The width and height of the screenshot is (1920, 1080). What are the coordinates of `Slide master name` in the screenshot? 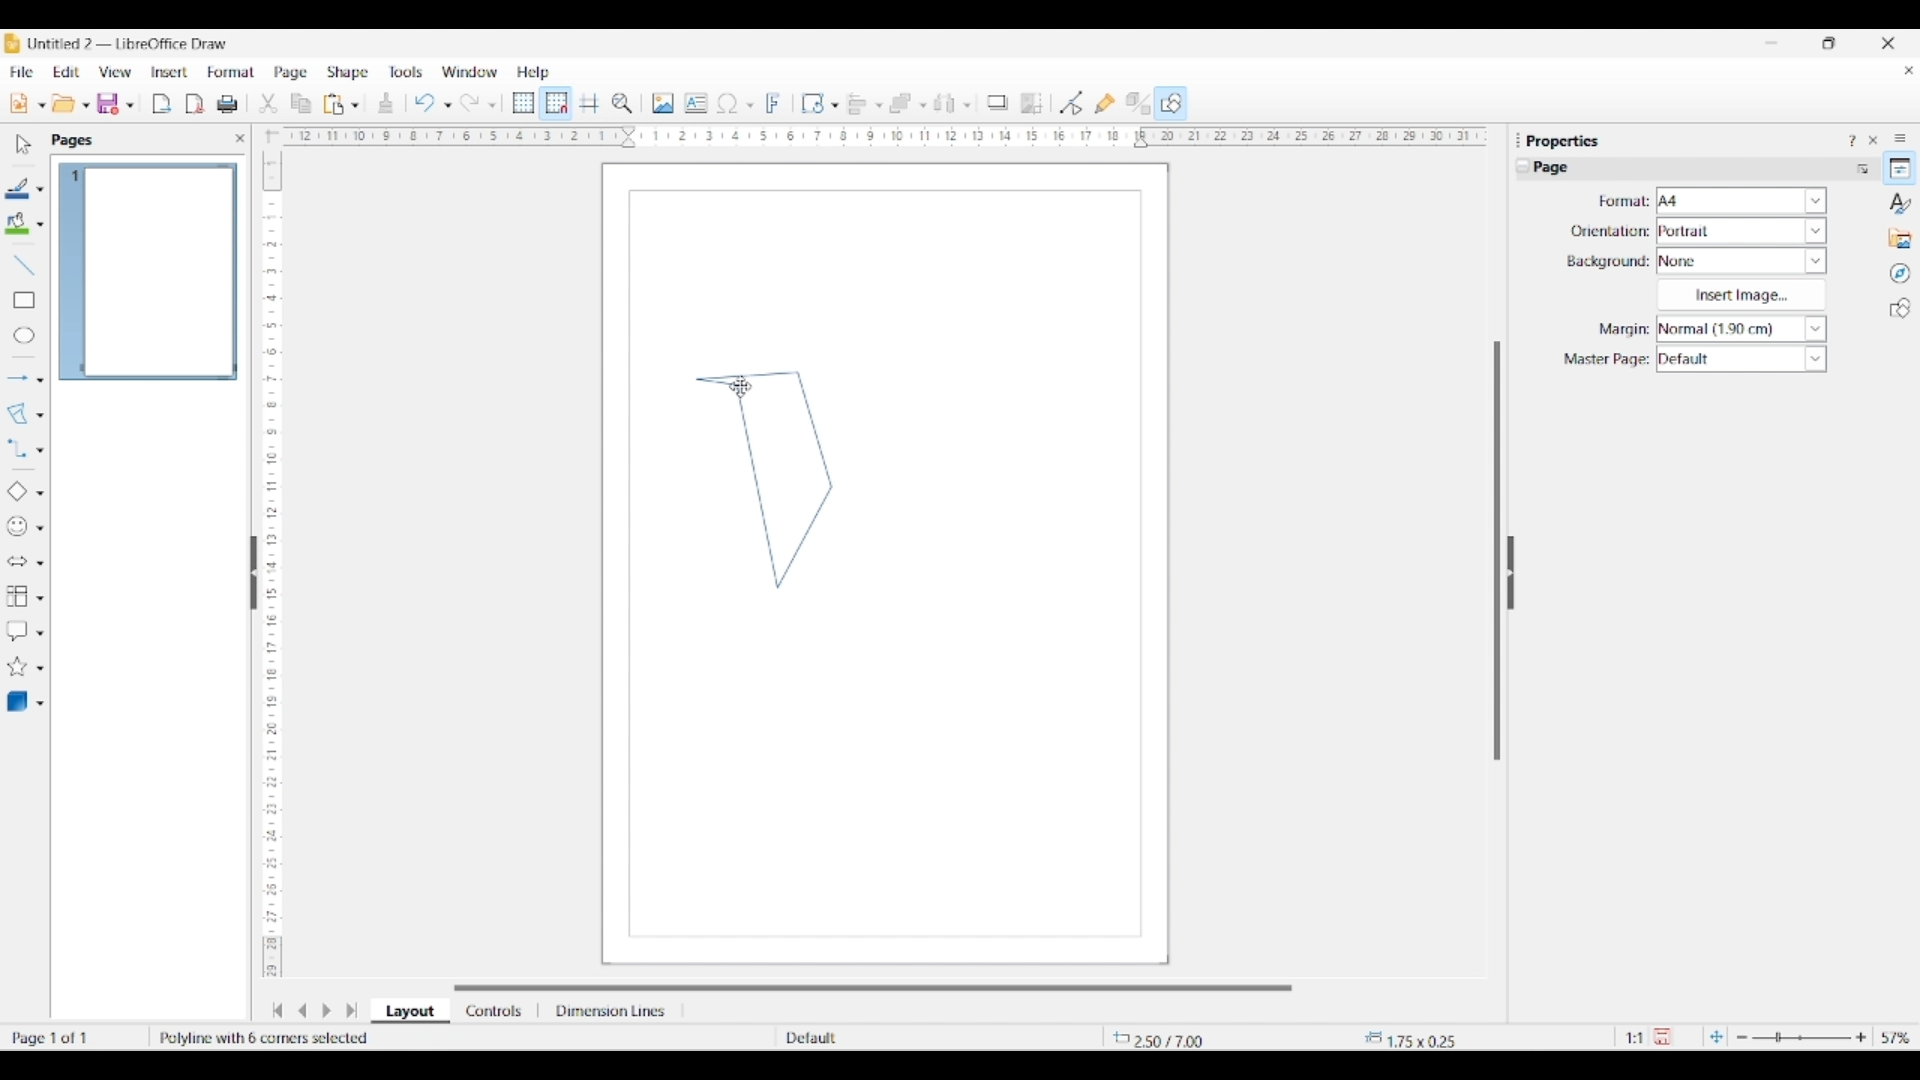 It's located at (897, 1039).